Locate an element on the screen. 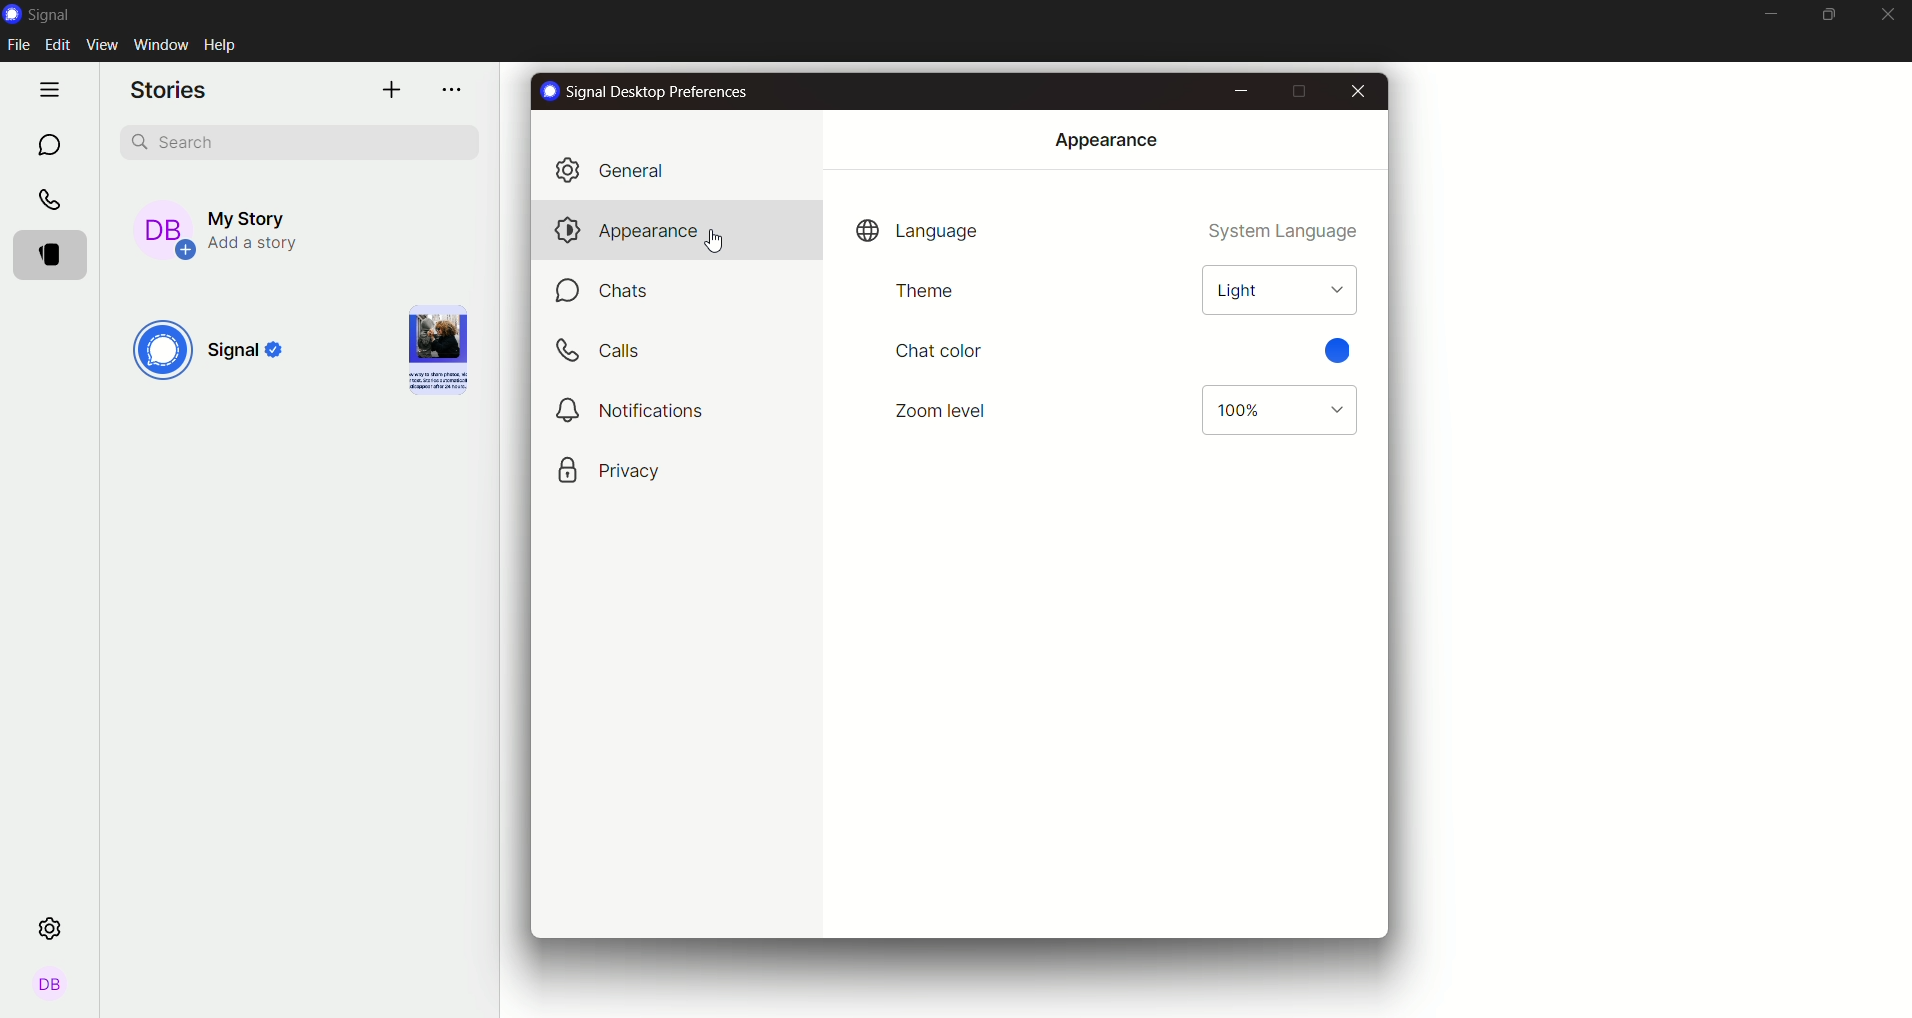 The height and width of the screenshot is (1018, 1912). Cursor is located at coordinates (716, 244).